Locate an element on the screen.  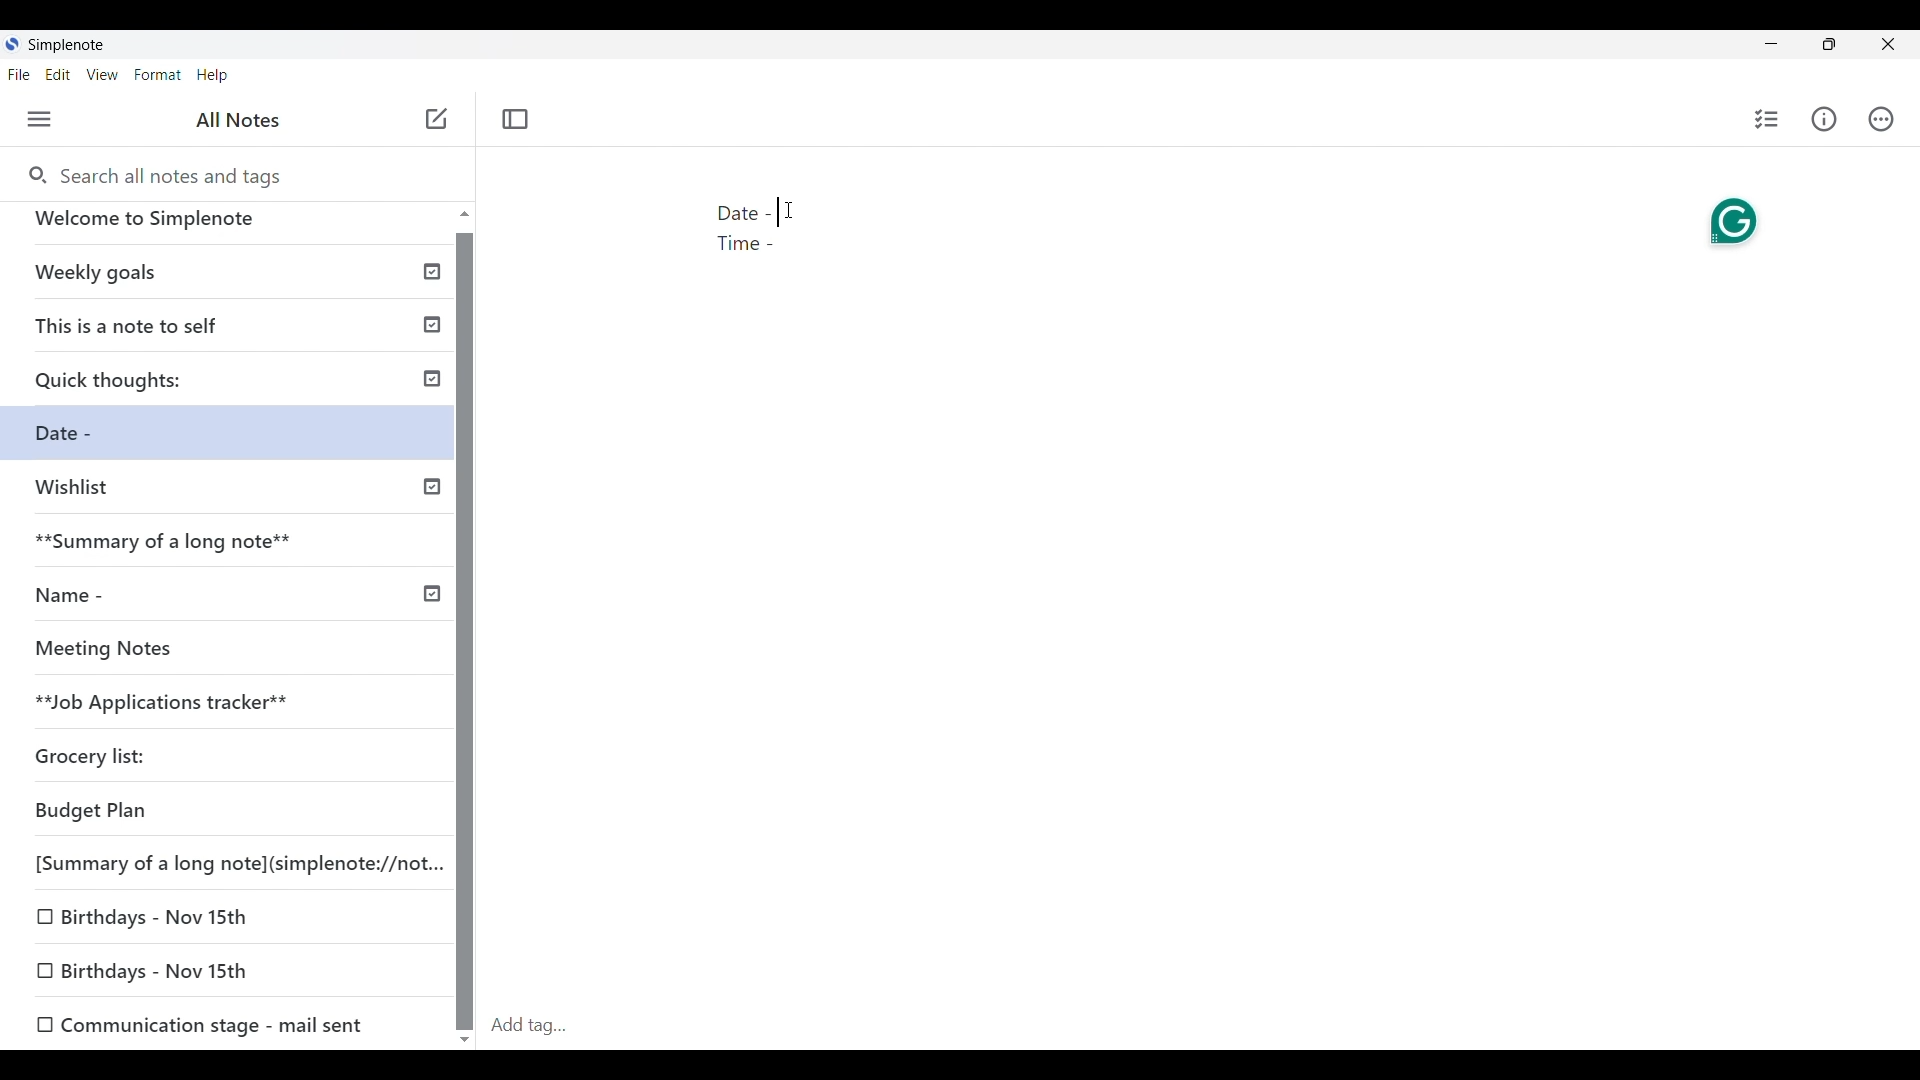
Software name is located at coordinates (66, 45).